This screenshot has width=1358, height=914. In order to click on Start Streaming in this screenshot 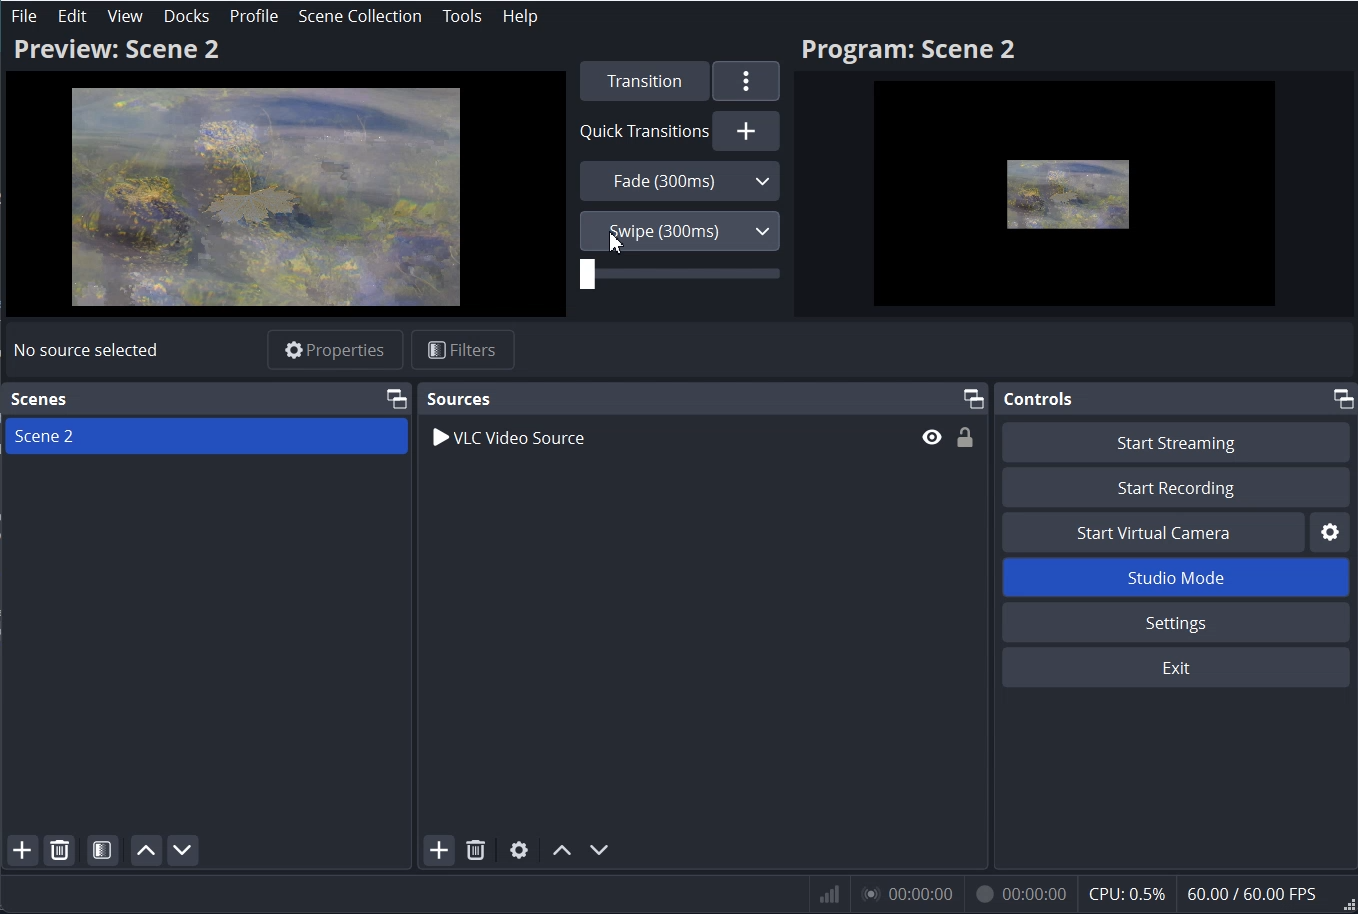, I will do `click(1179, 440)`.